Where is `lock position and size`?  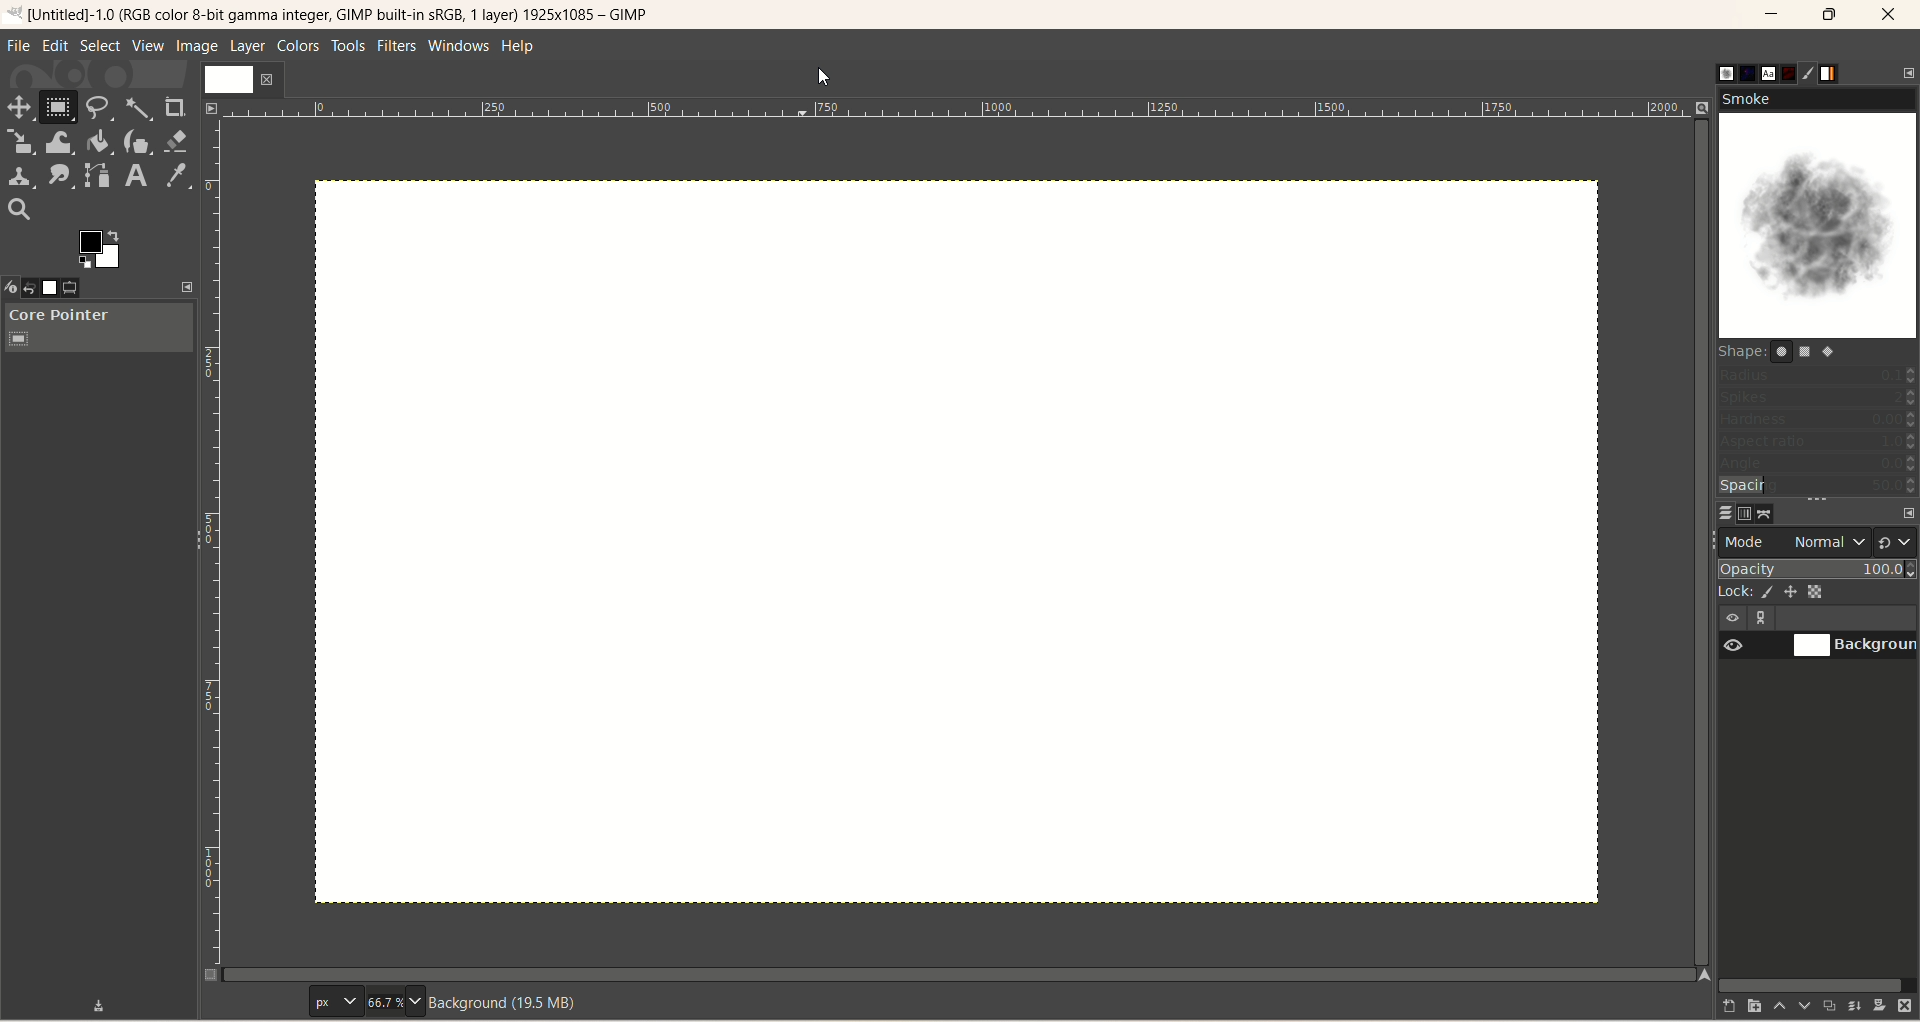
lock position and size is located at coordinates (1792, 595).